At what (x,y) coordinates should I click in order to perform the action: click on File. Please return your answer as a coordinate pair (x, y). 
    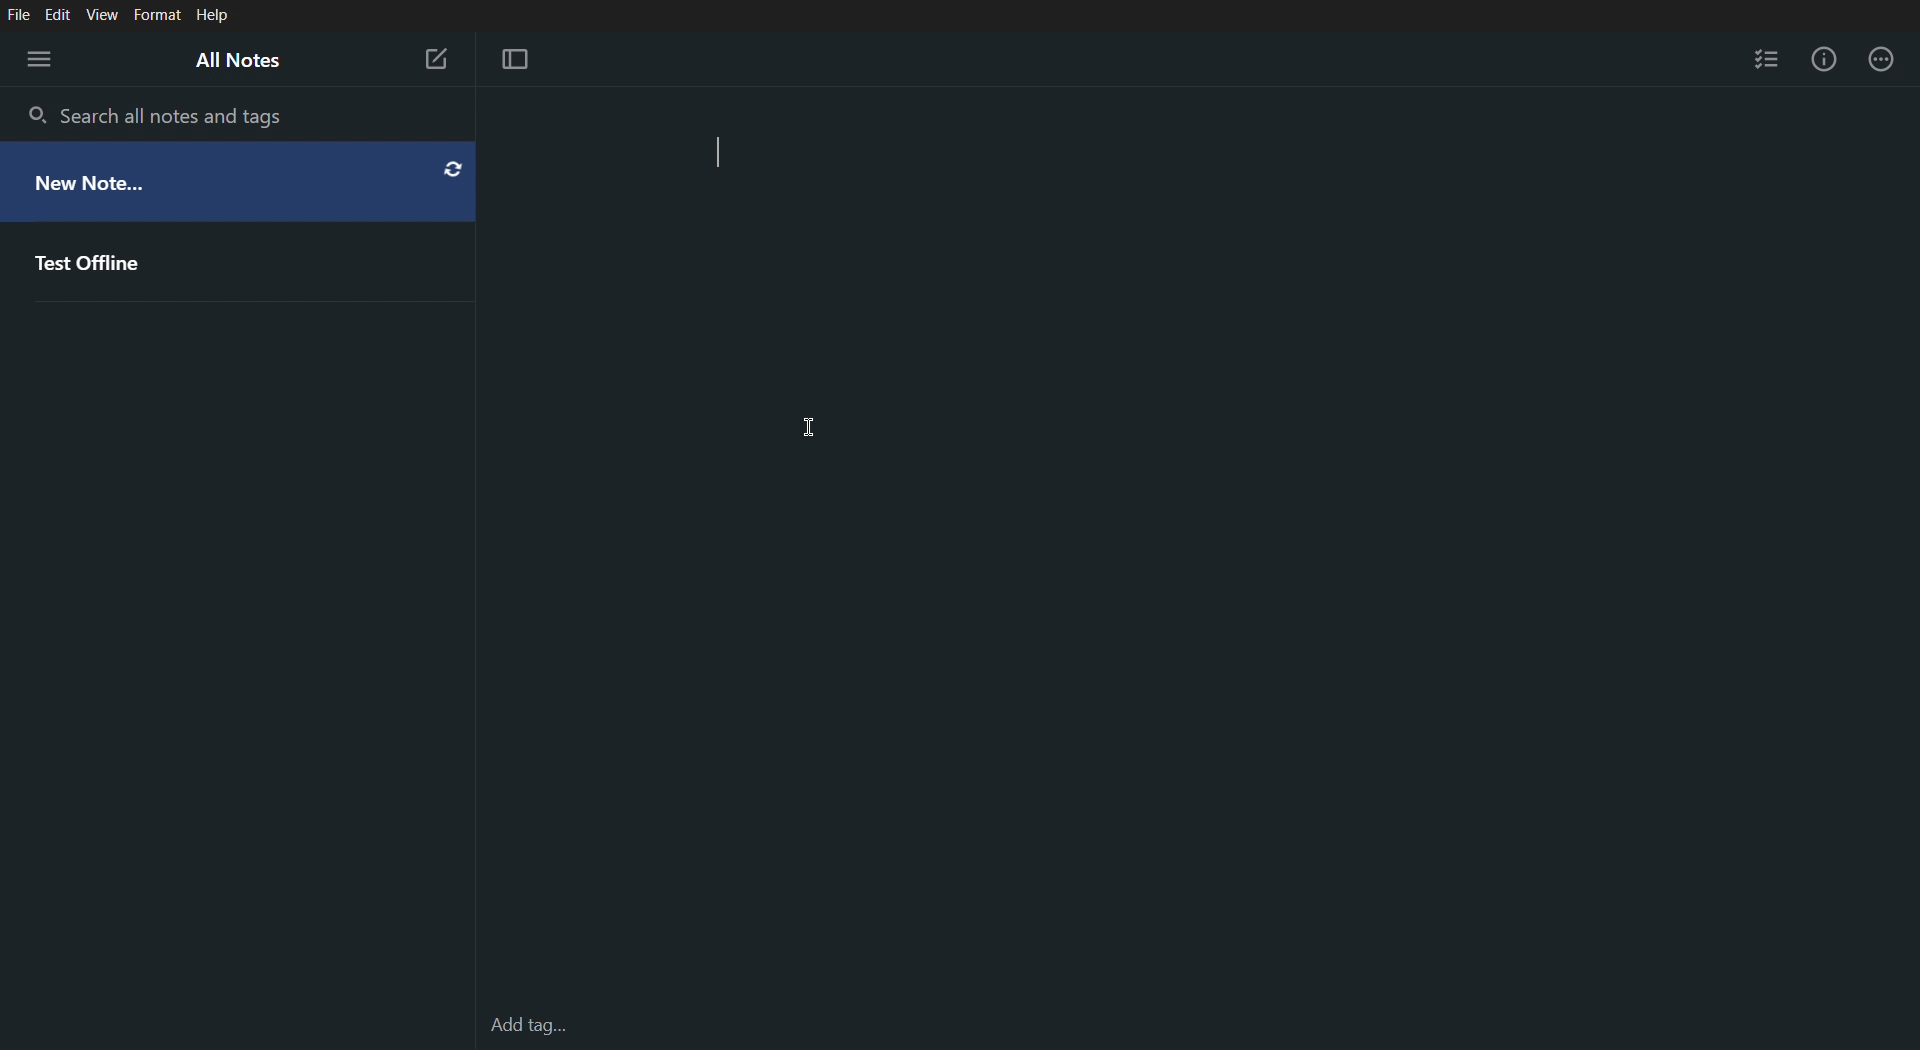
    Looking at the image, I should click on (19, 12).